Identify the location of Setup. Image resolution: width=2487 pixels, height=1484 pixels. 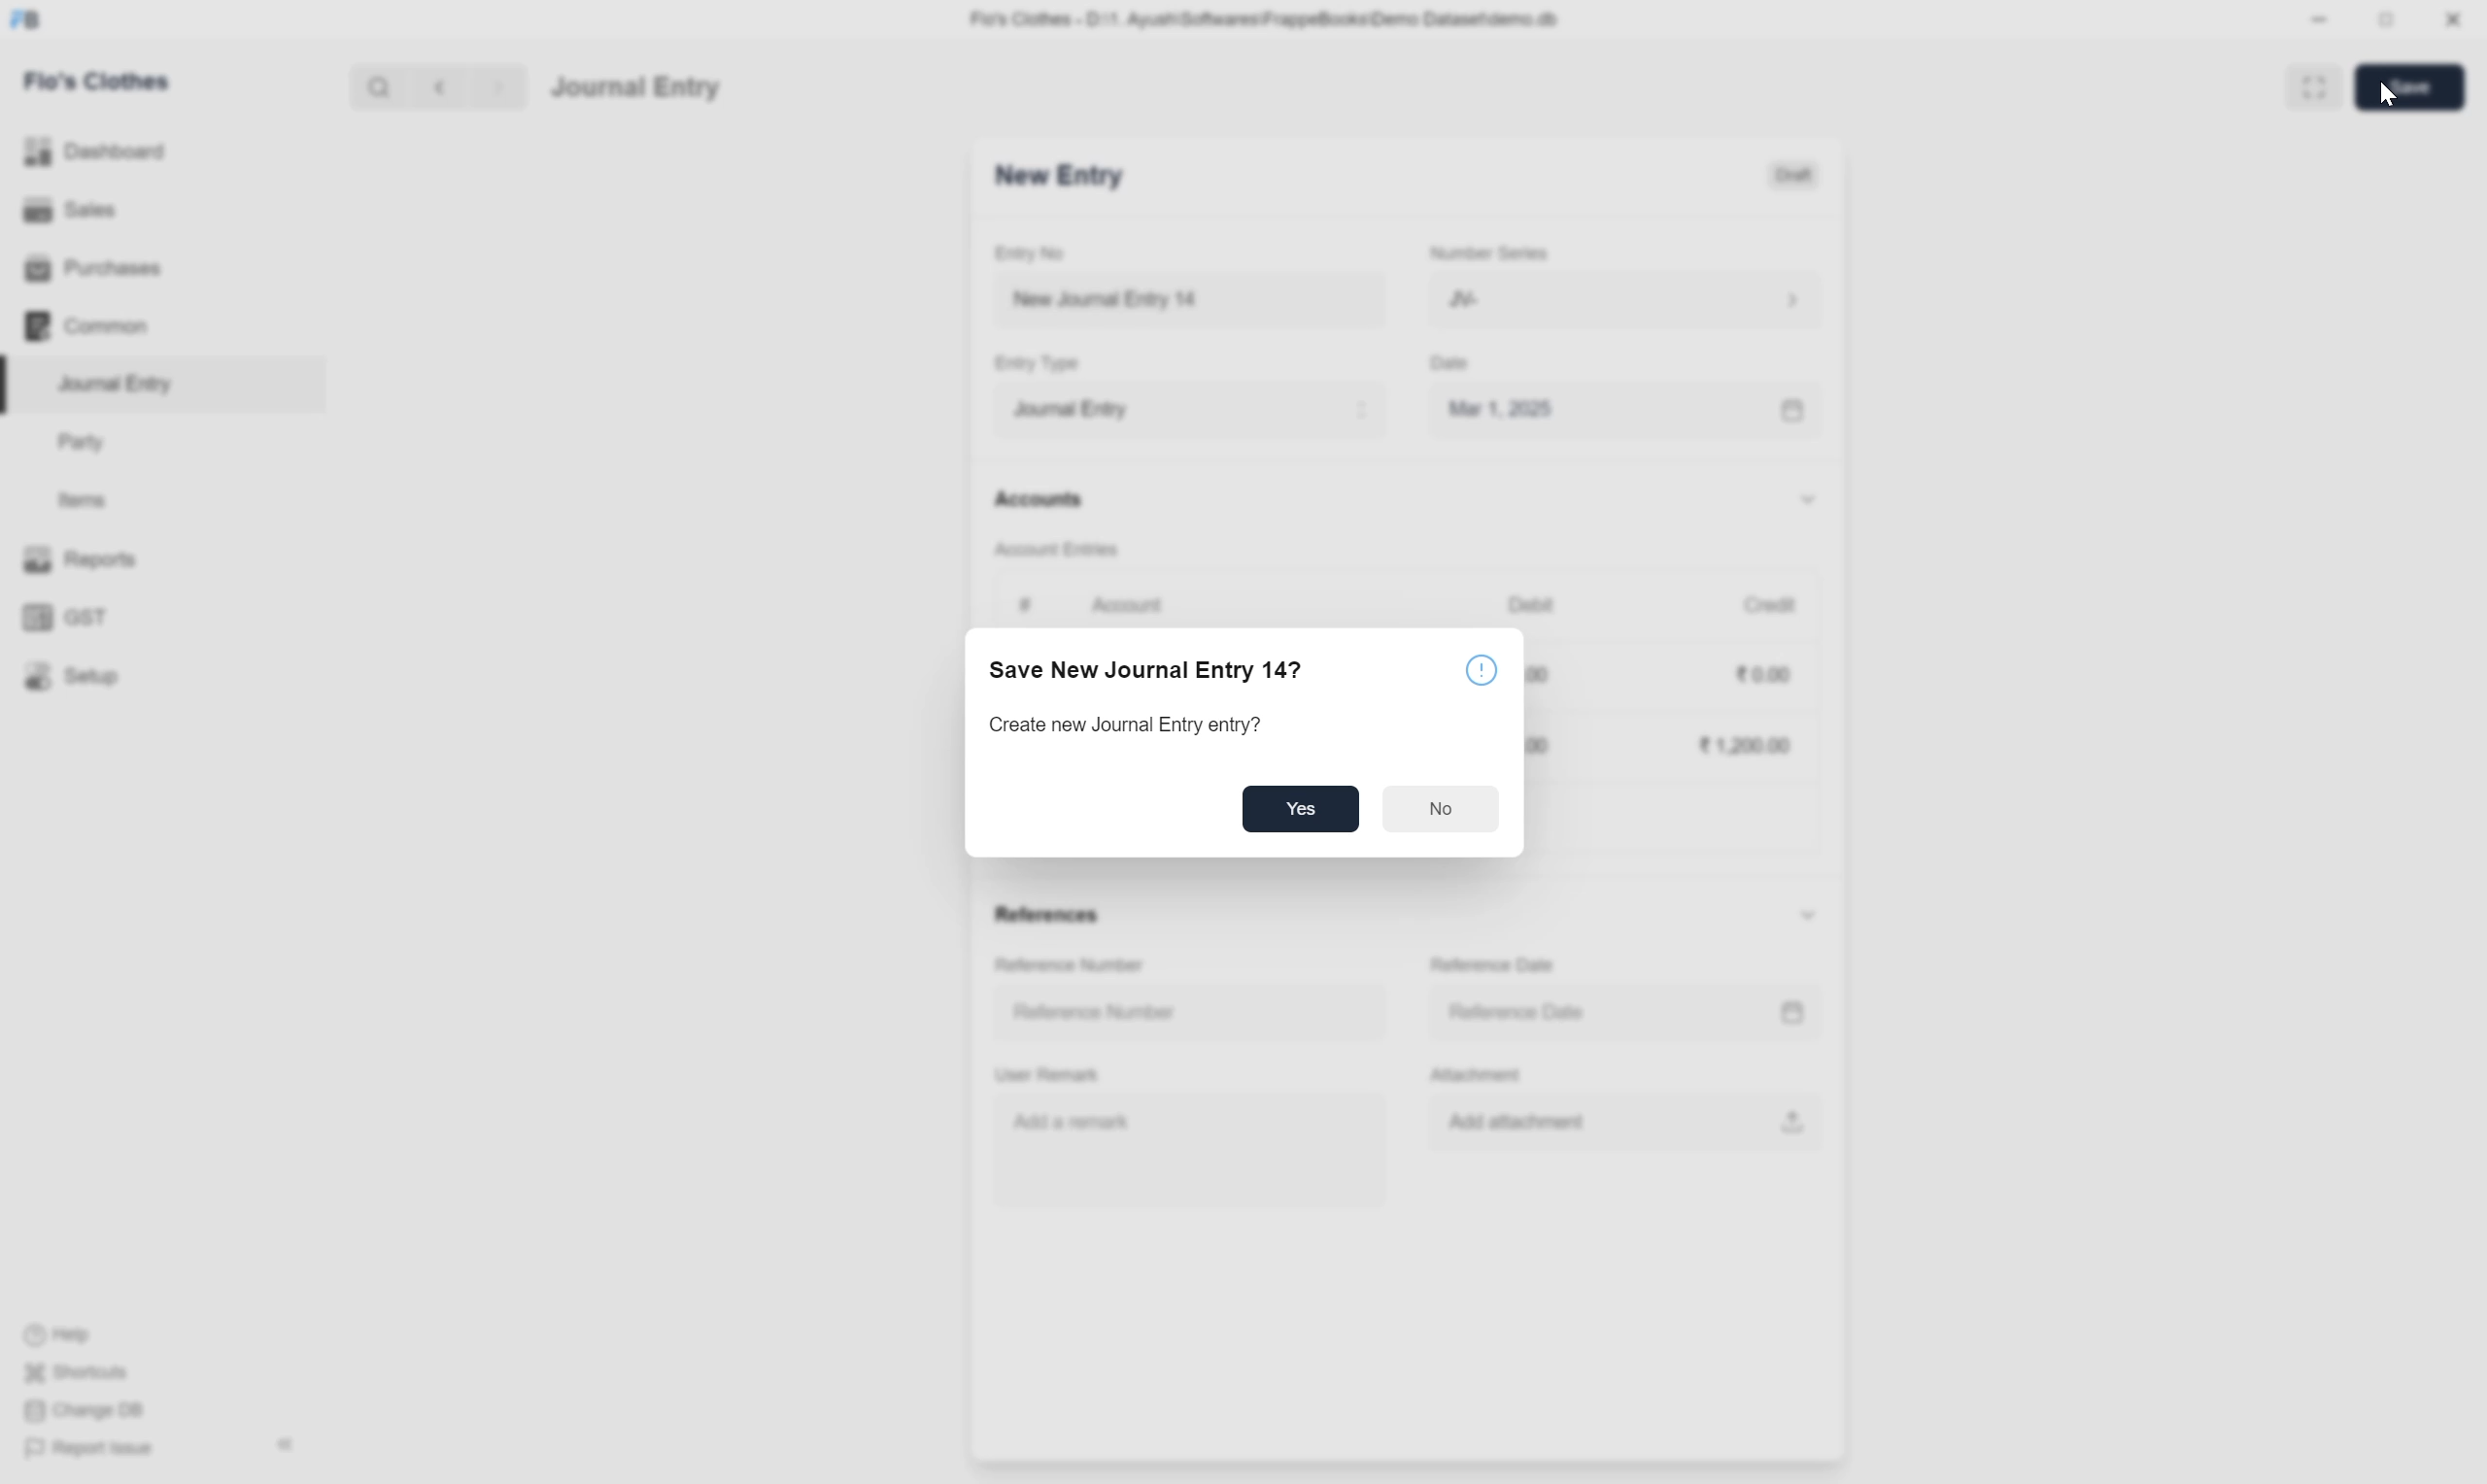
(72, 675).